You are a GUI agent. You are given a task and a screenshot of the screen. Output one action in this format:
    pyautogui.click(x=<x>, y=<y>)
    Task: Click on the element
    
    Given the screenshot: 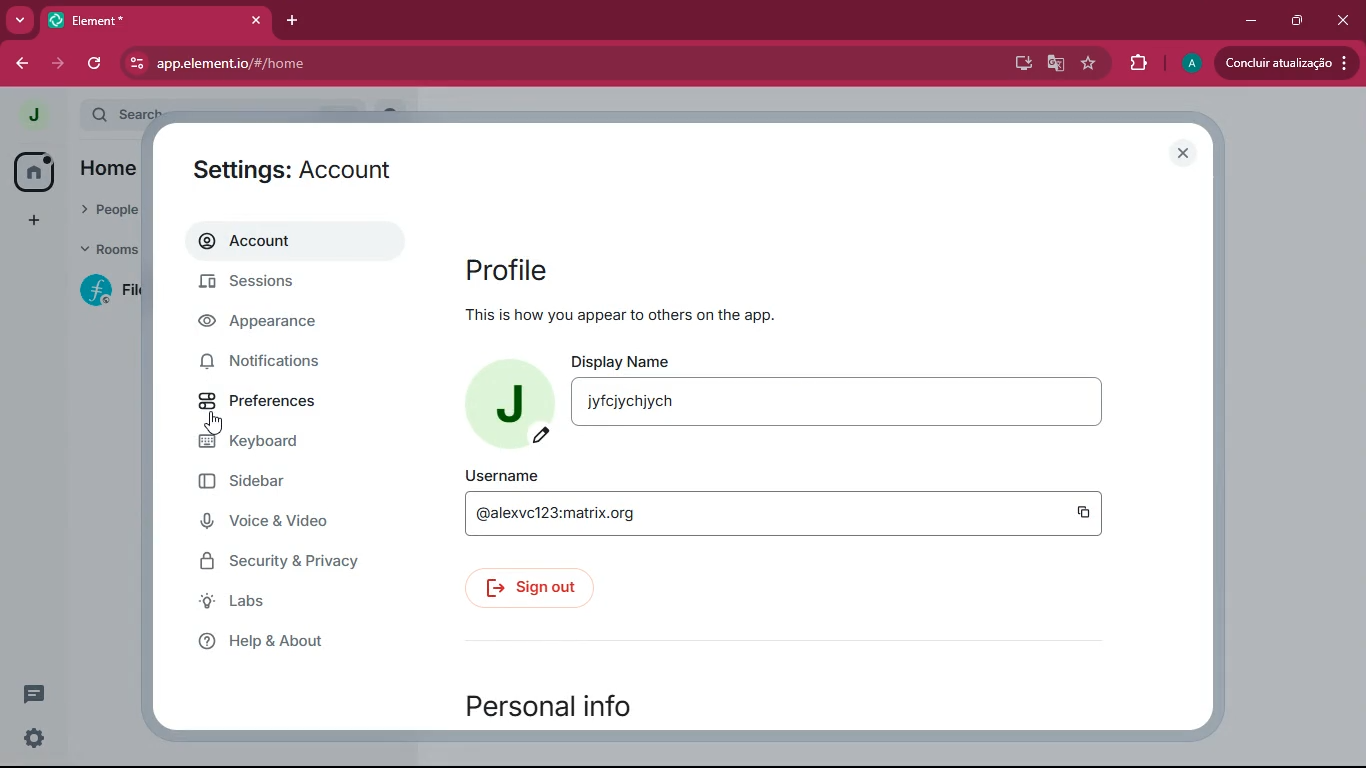 What is the action you would take?
    pyautogui.click(x=159, y=19)
    